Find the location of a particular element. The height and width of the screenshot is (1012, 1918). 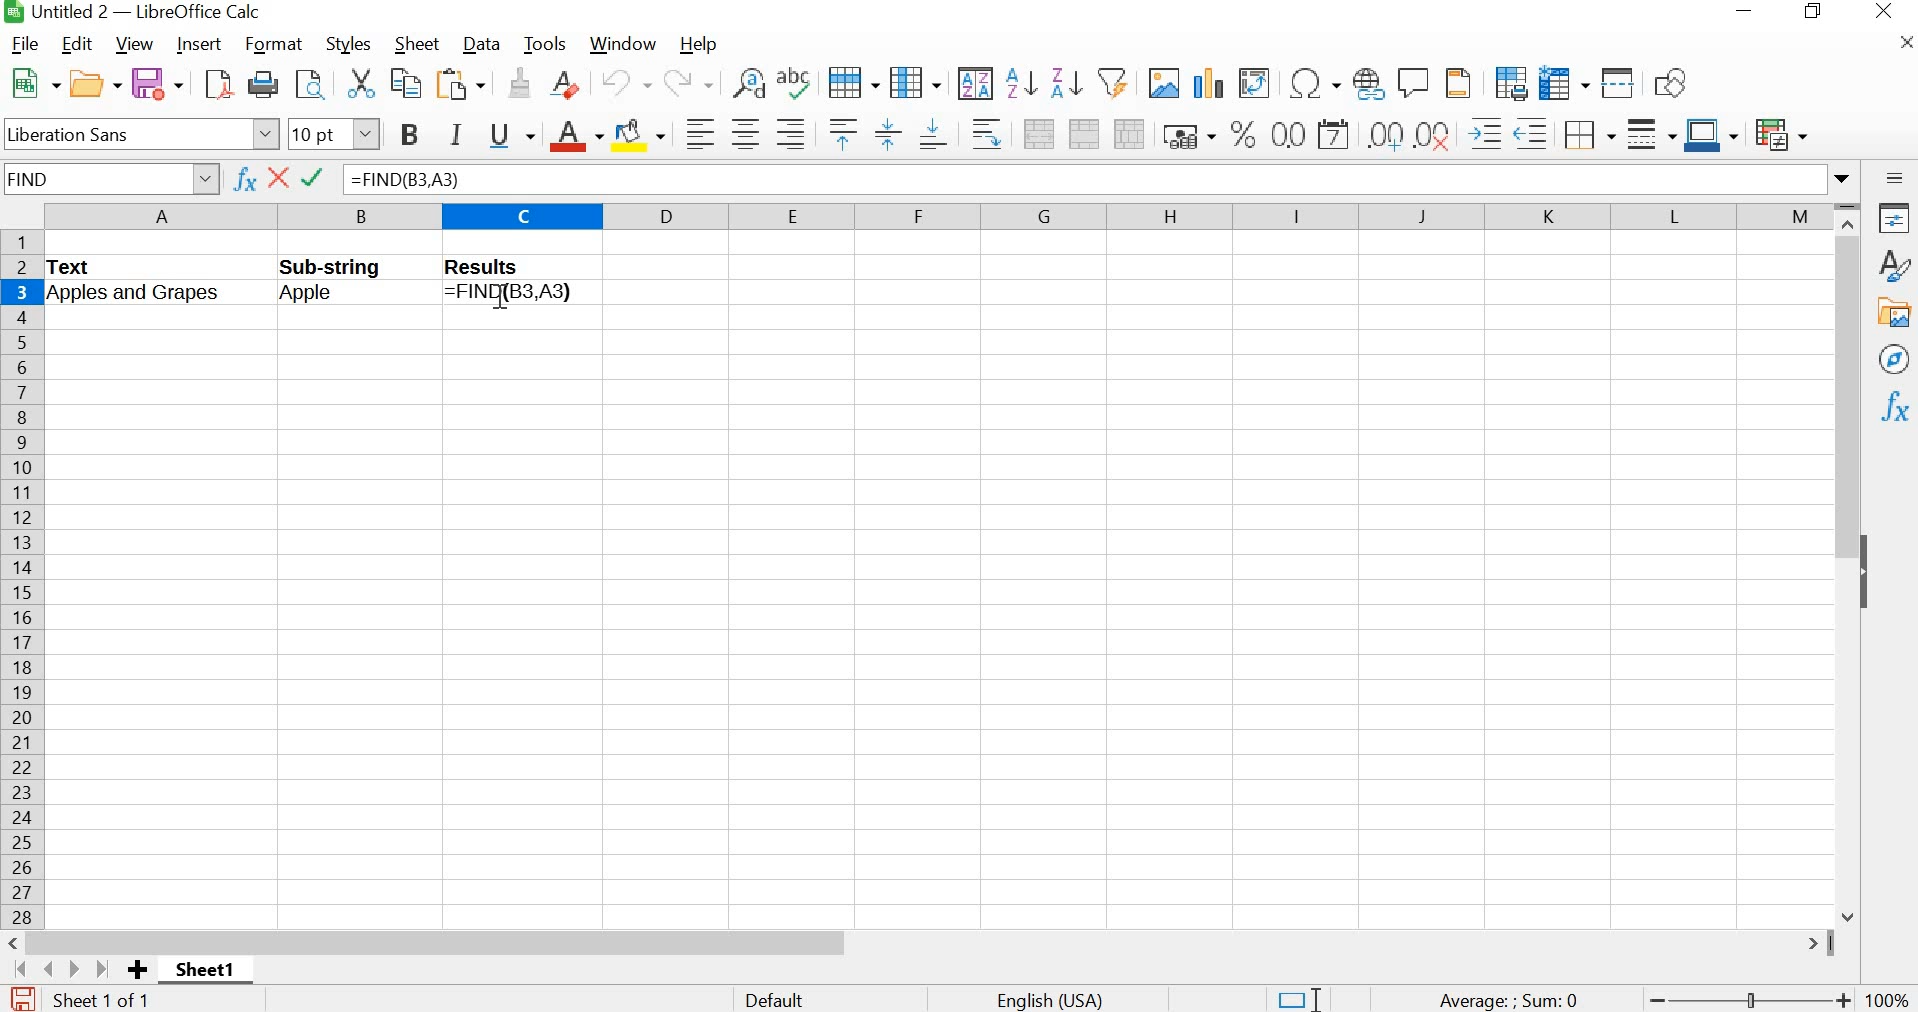

align center is located at coordinates (743, 133).